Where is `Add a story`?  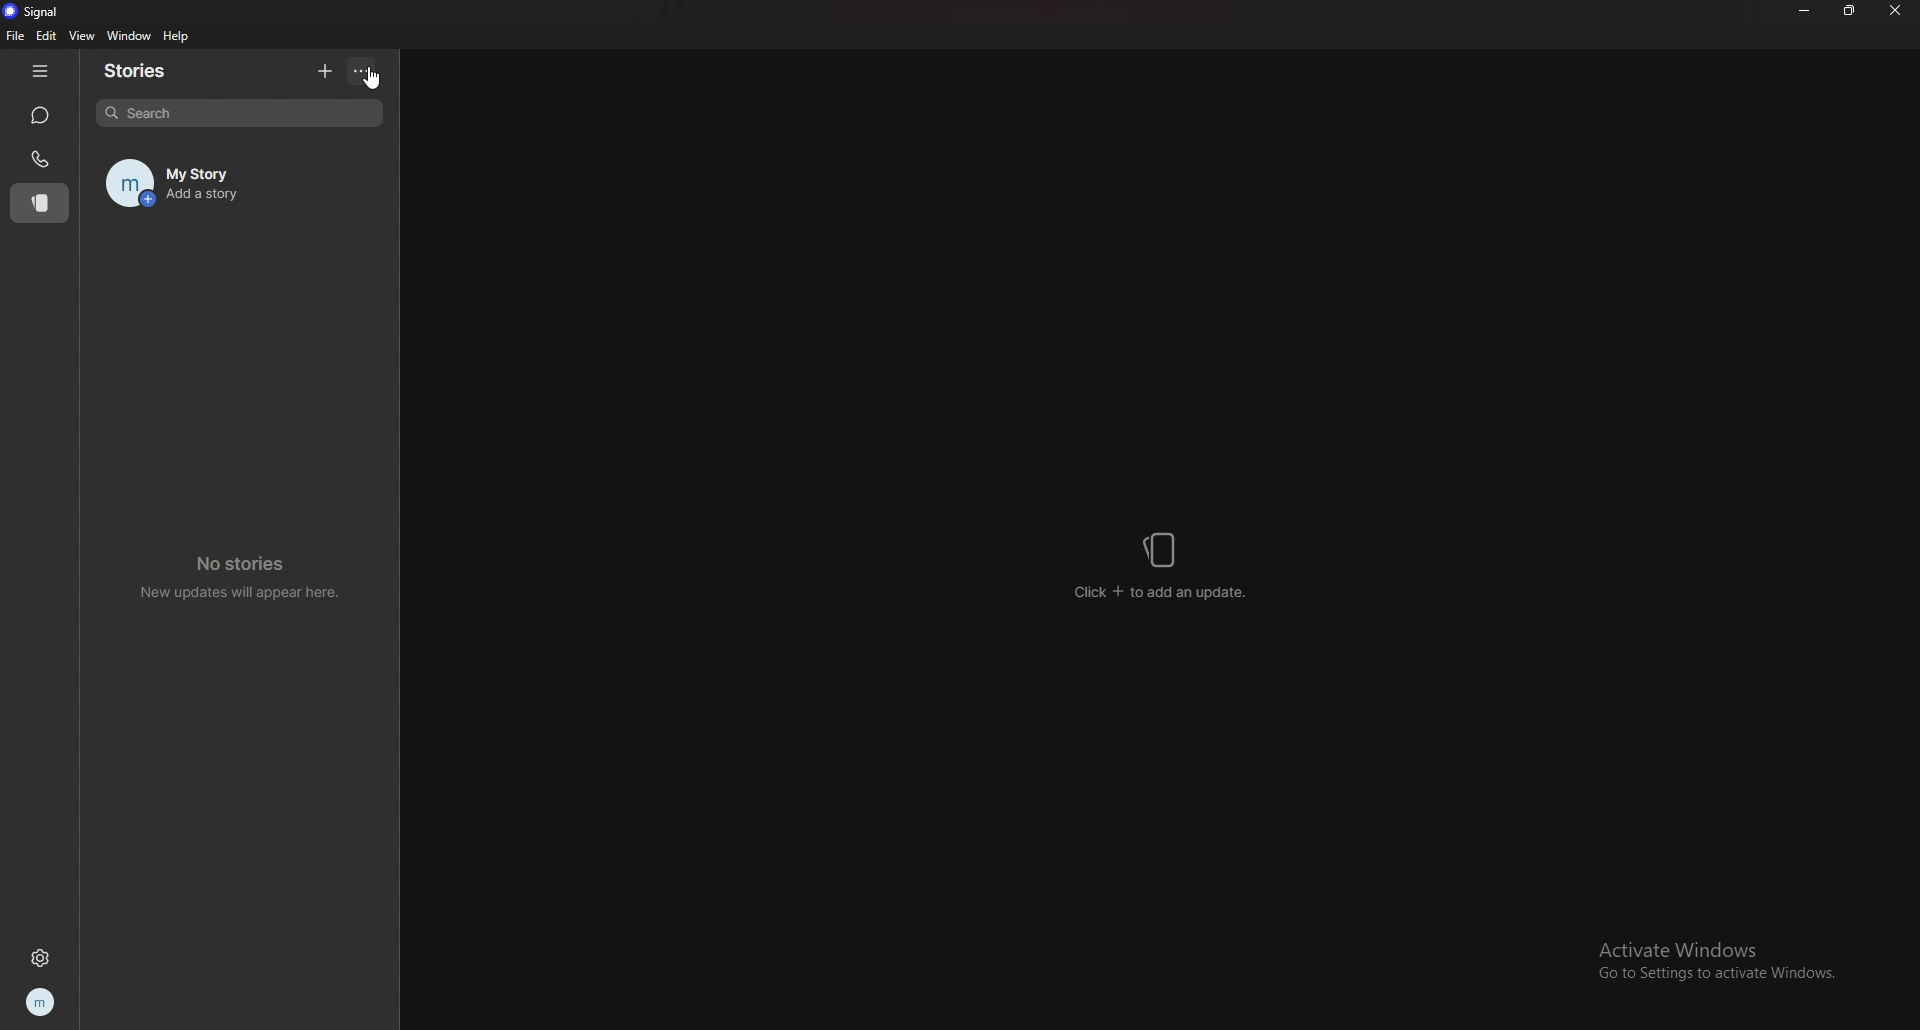
Add a story is located at coordinates (268, 199).